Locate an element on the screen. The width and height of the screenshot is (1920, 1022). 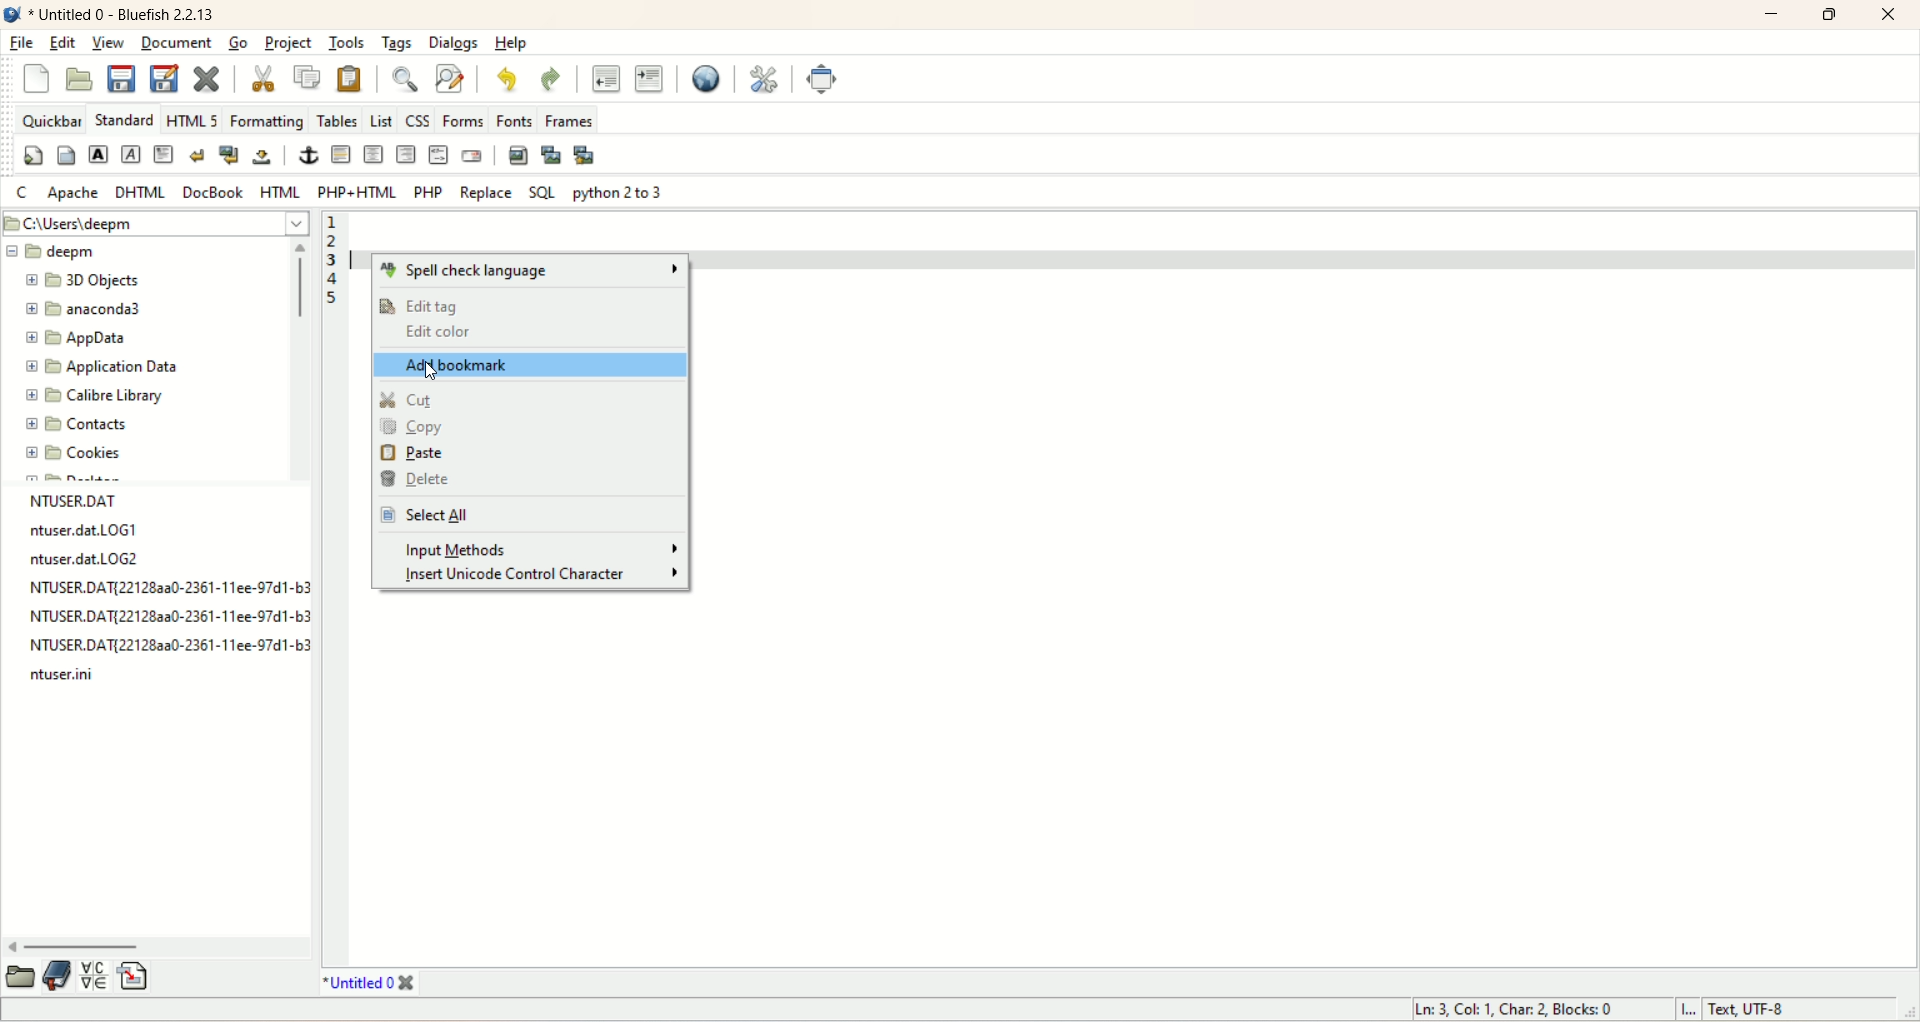
file is located at coordinates (23, 44).